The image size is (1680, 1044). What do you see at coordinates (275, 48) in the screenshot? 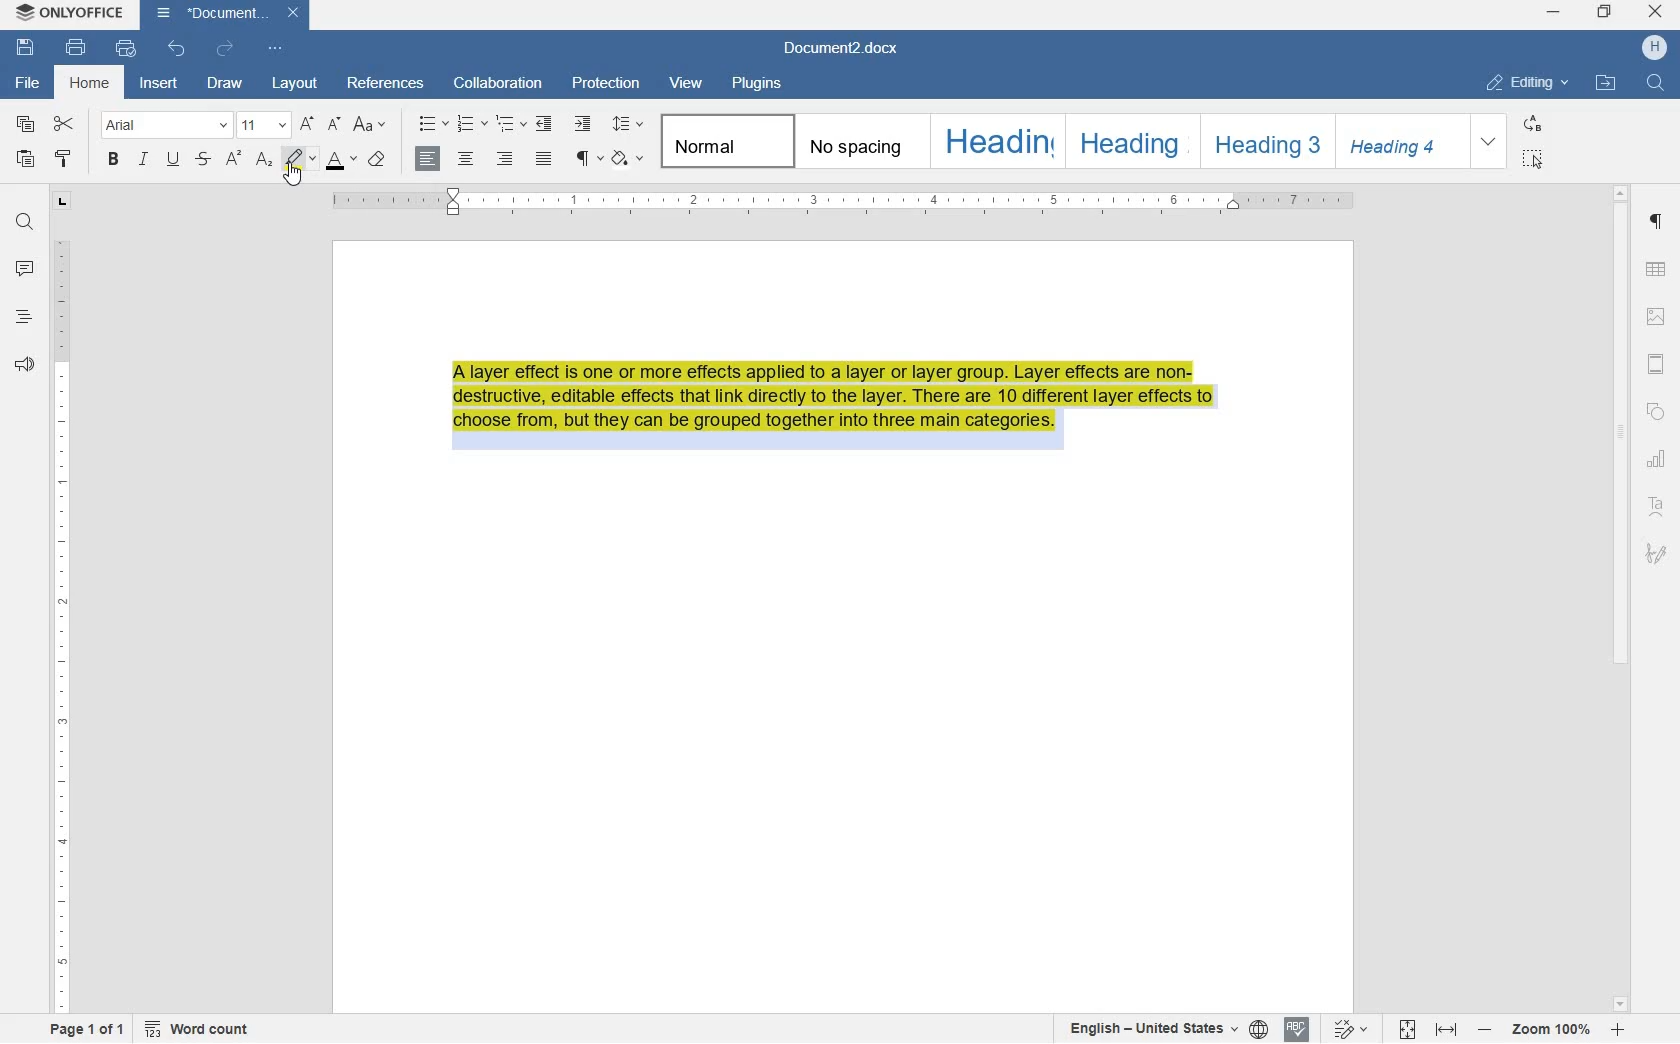
I see `CUSTOMIZE QUICK ACCESS TOOLBAR` at bounding box center [275, 48].